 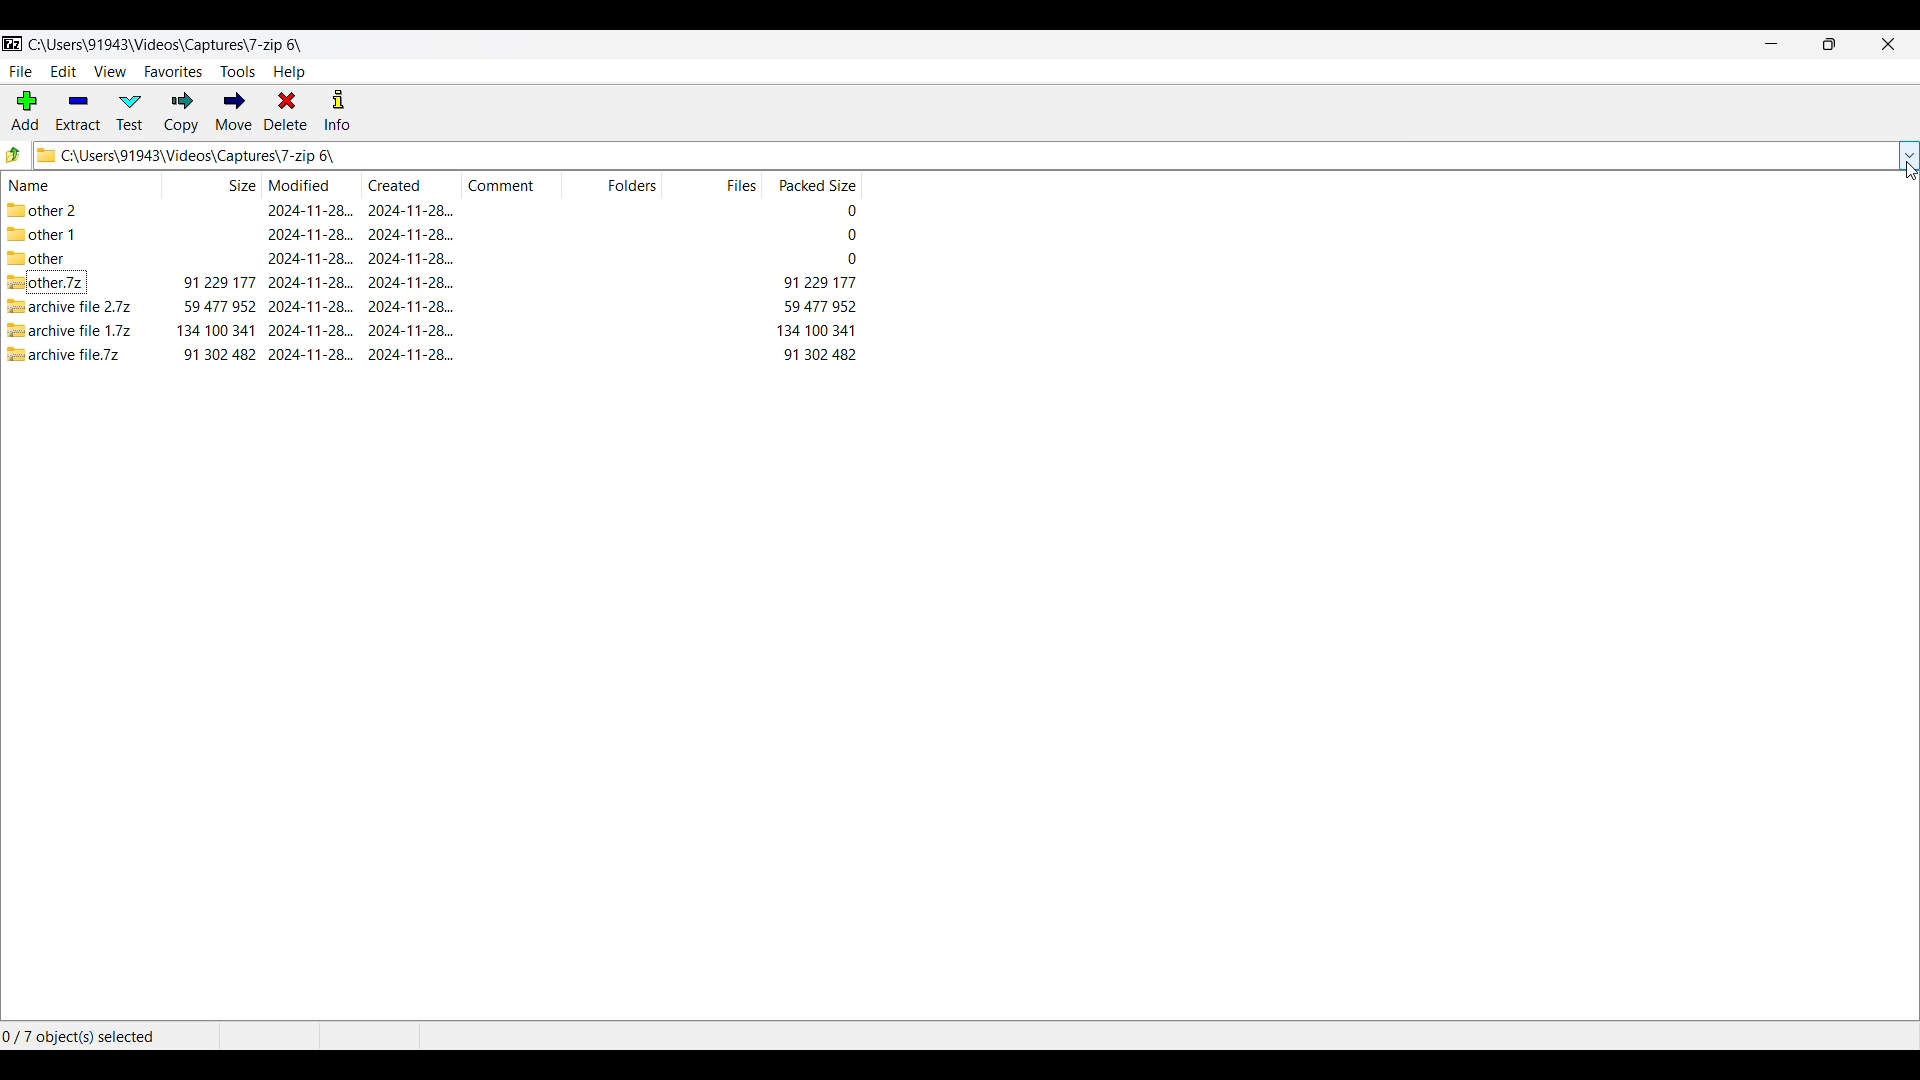 I want to click on modified date & time, so click(x=311, y=282).